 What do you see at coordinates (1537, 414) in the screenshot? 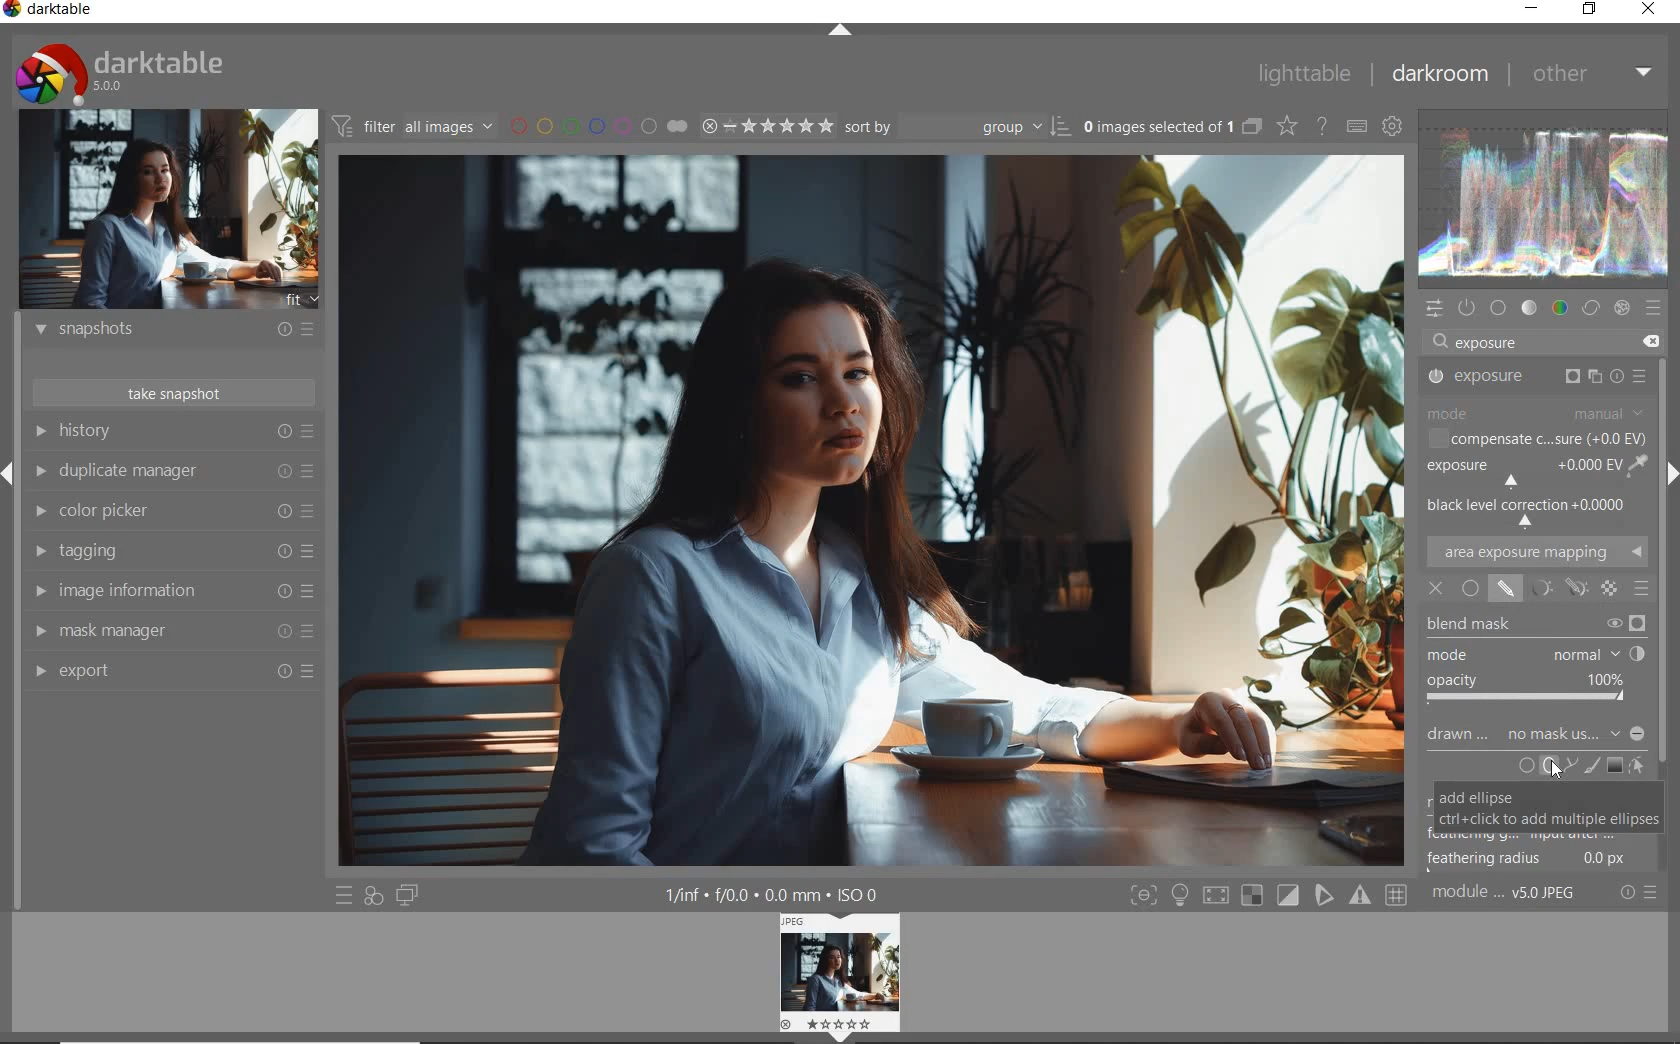
I see `MODE` at bounding box center [1537, 414].